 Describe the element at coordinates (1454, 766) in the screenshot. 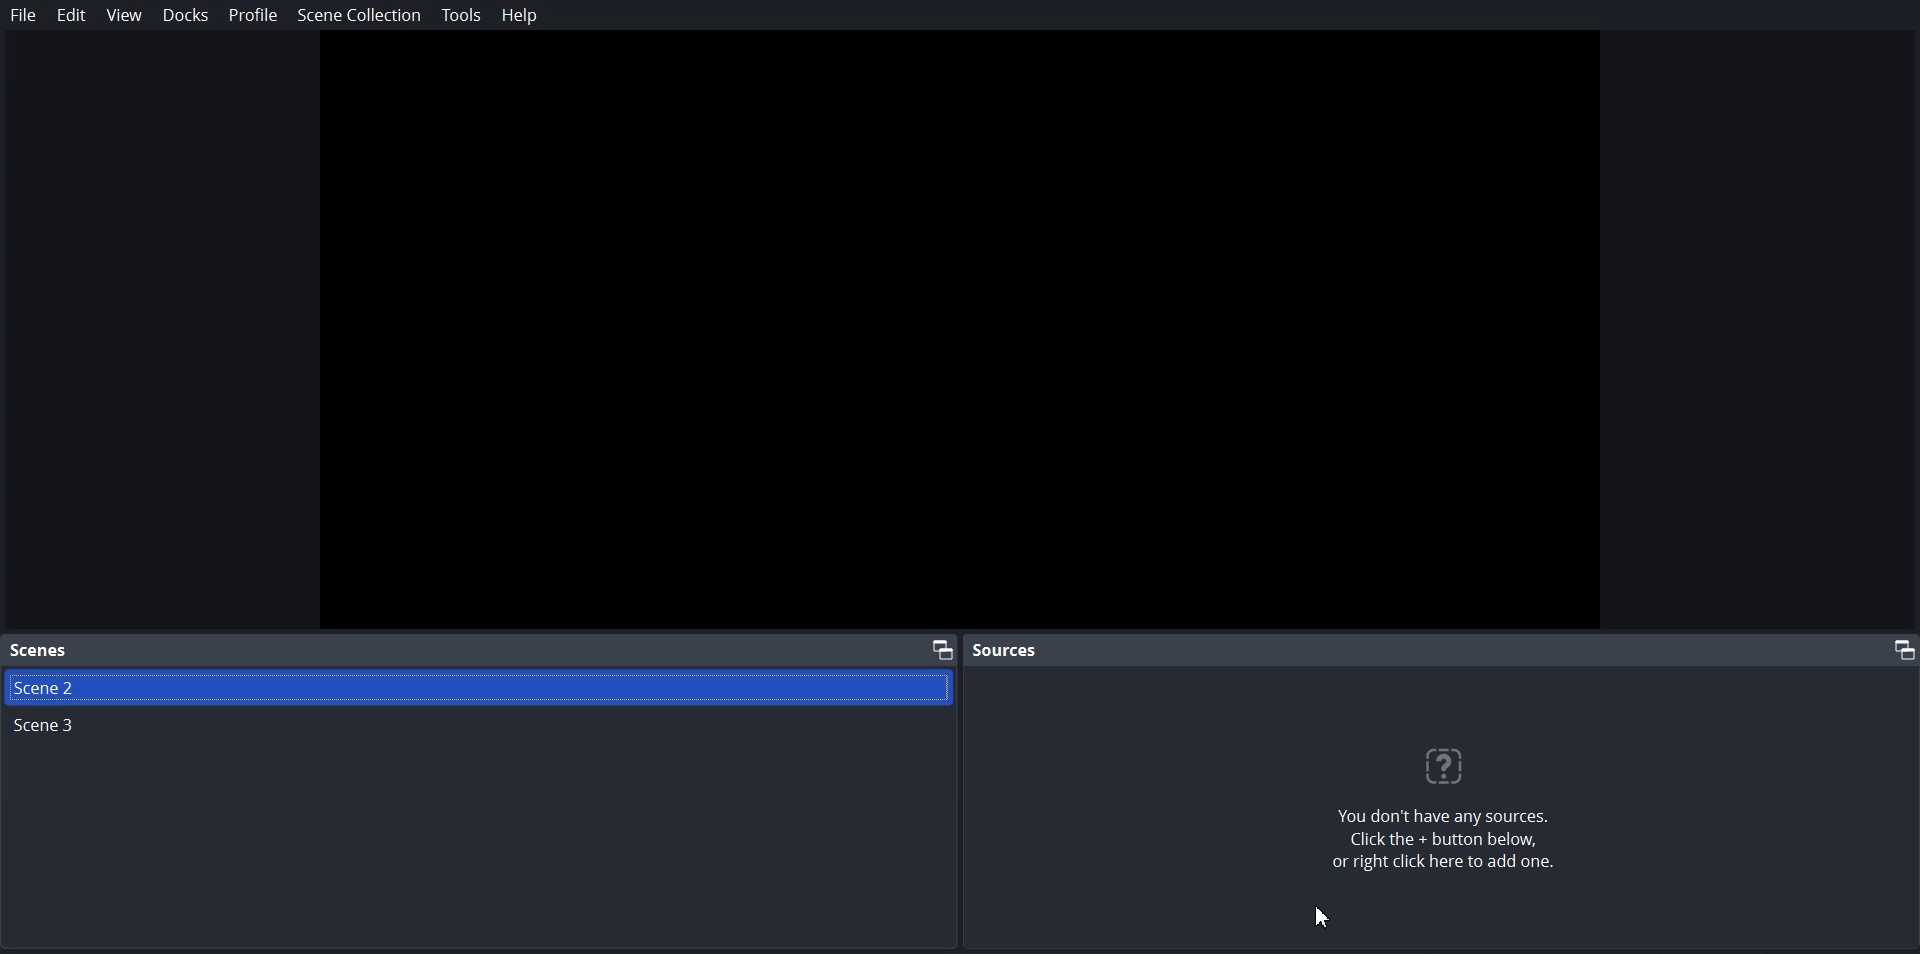

I see `visual element` at that location.